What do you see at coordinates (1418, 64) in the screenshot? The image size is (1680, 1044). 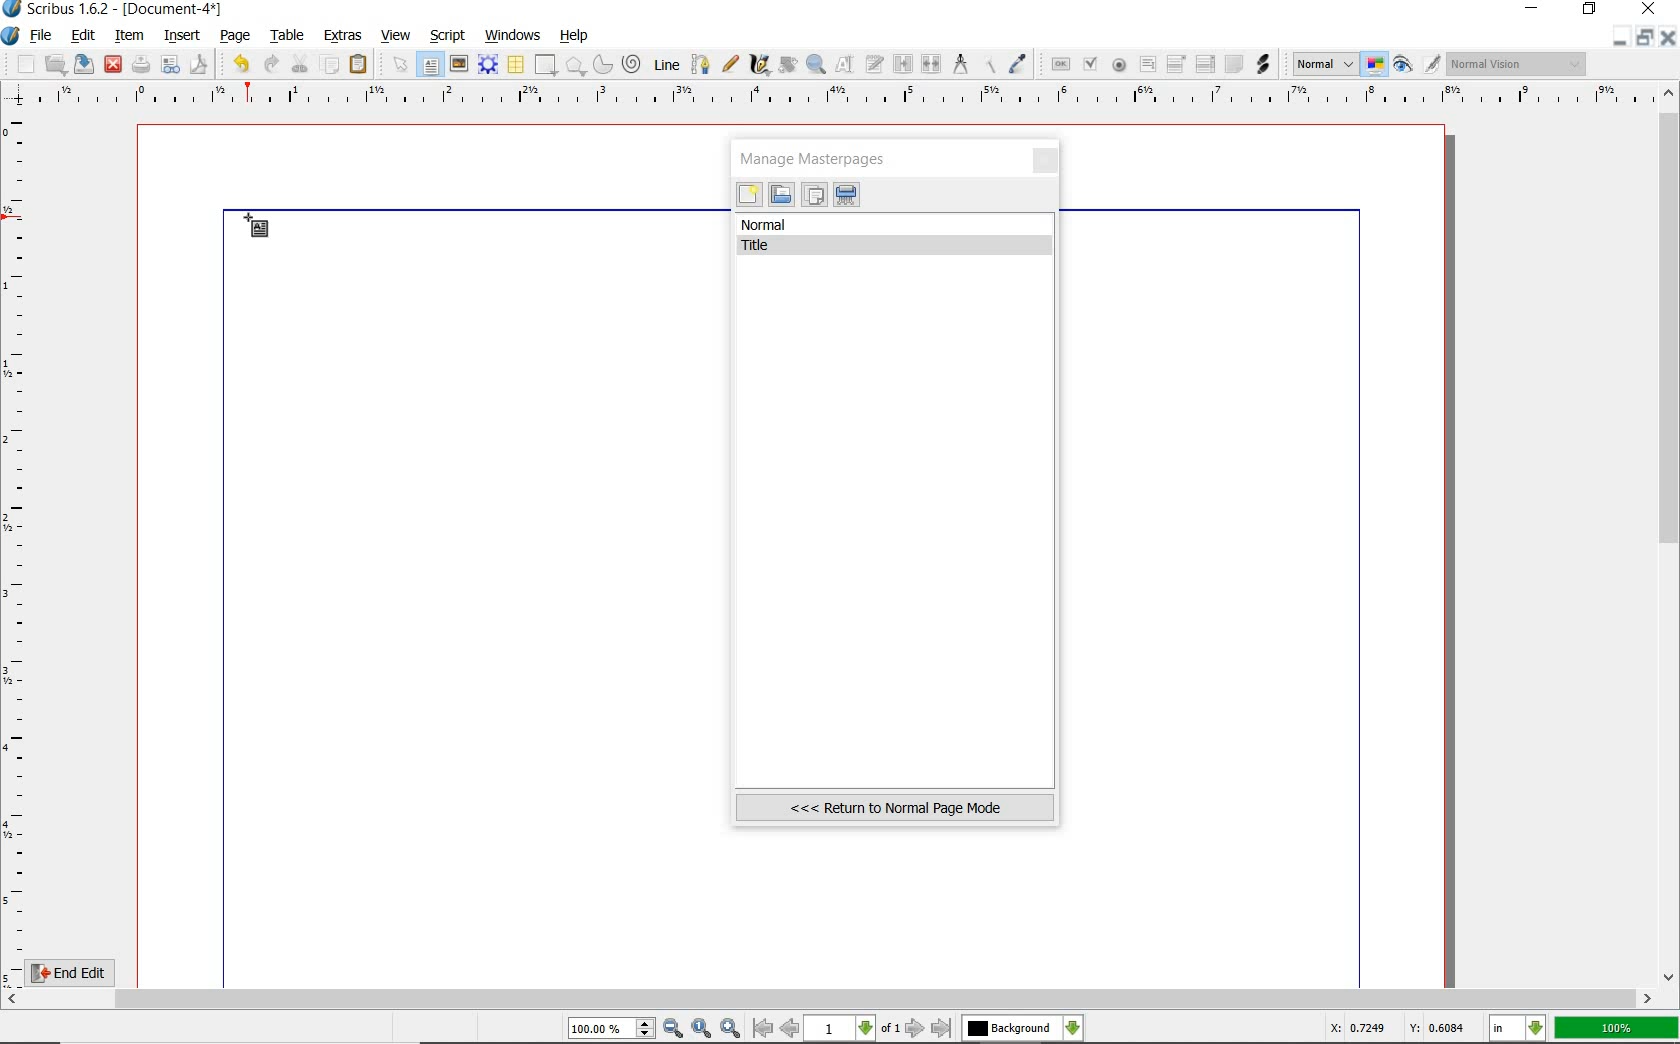 I see `preview mode` at bounding box center [1418, 64].